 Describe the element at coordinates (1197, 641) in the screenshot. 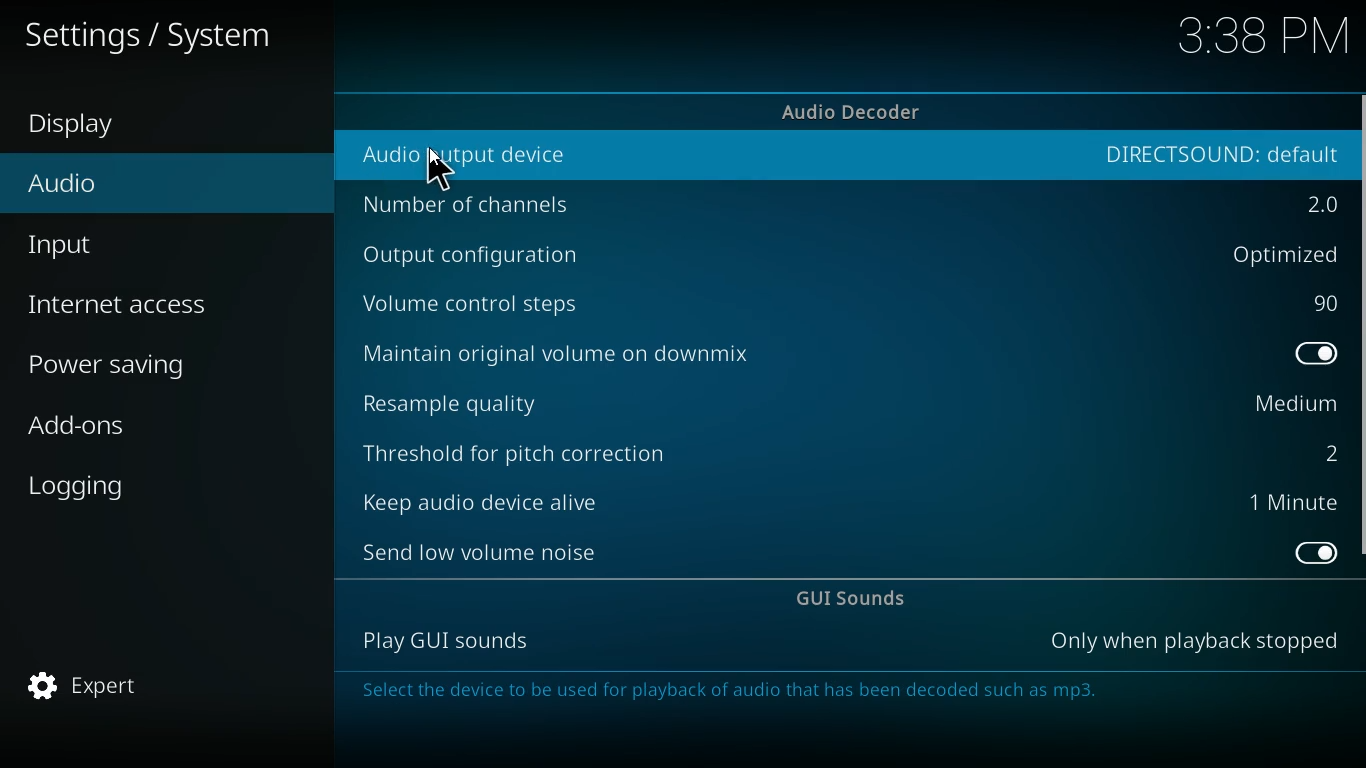

I see `options` at that location.